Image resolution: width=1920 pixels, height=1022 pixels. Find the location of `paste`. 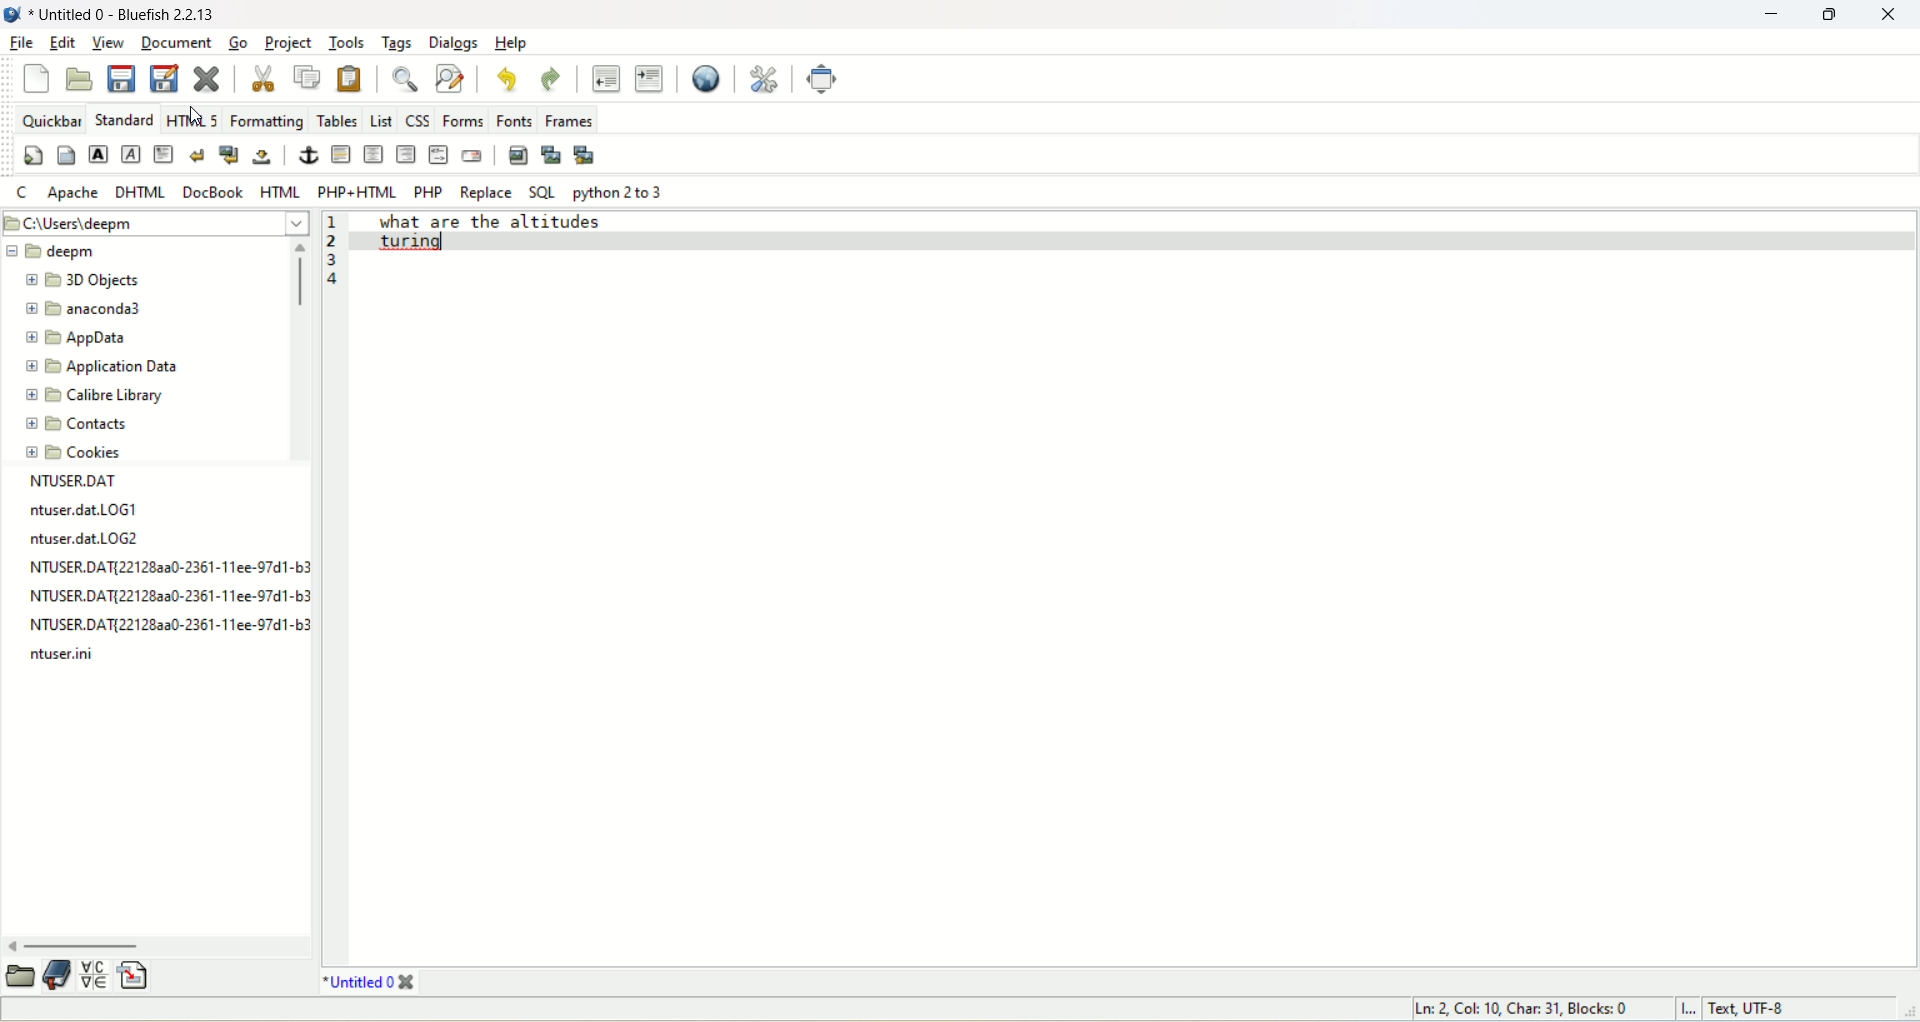

paste is located at coordinates (349, 78).